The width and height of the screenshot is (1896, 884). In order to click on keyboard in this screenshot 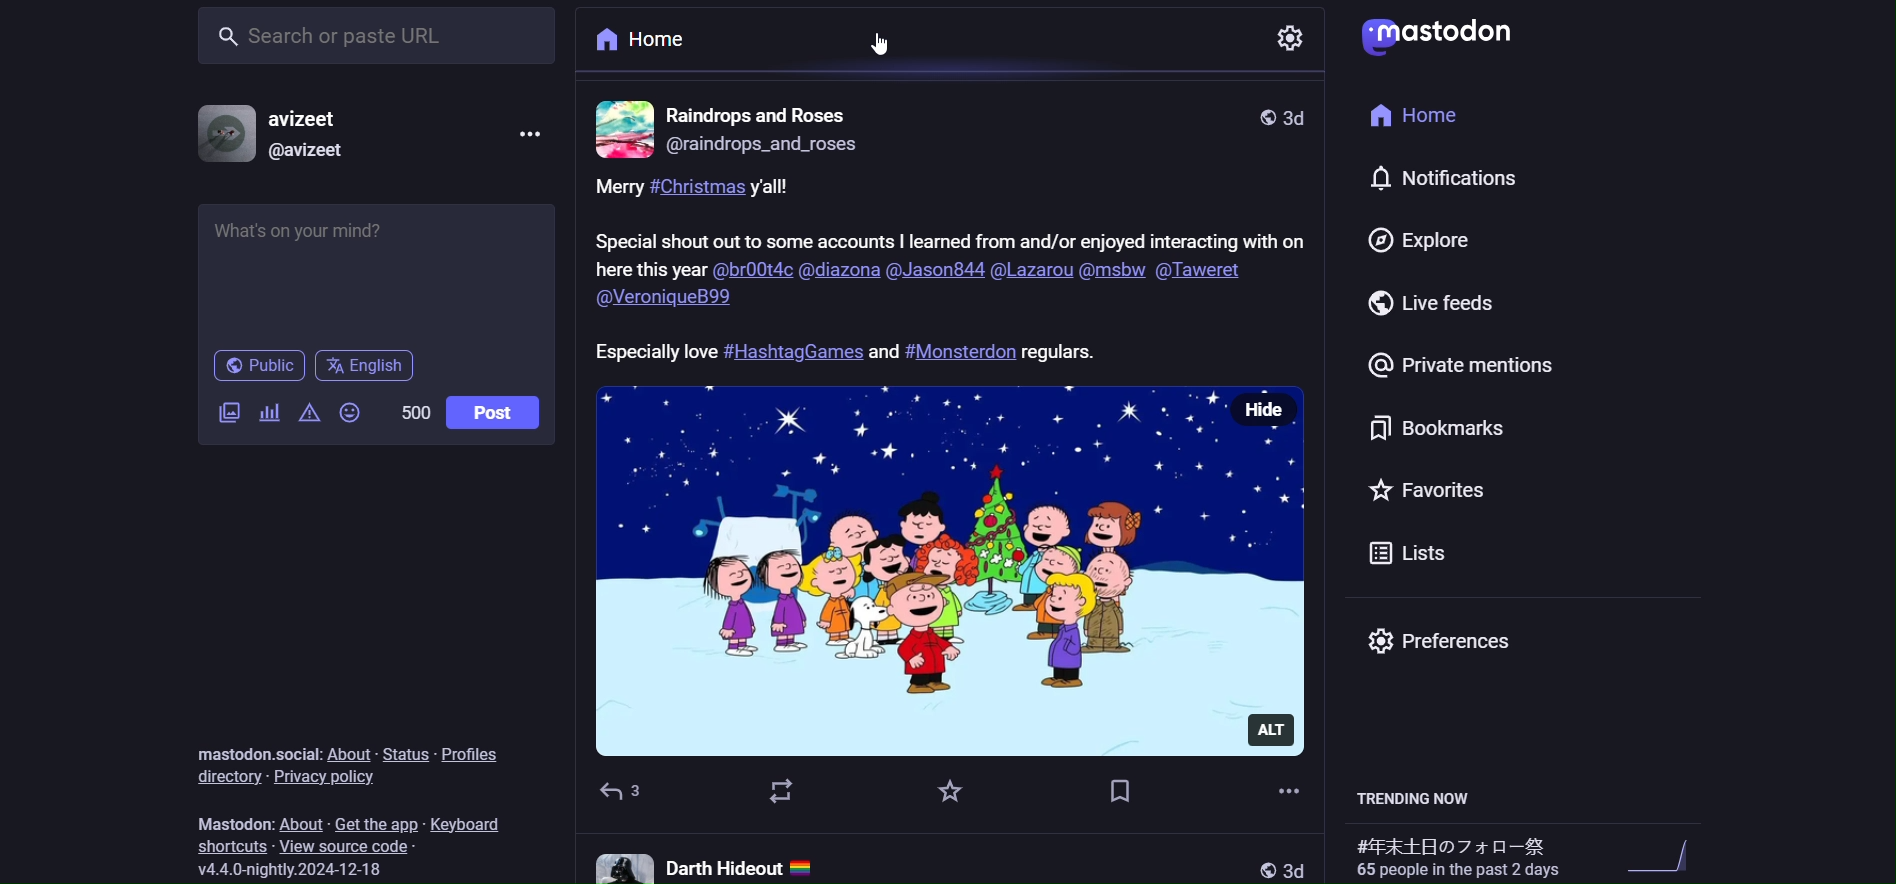, I will do `click(470, 824)`.